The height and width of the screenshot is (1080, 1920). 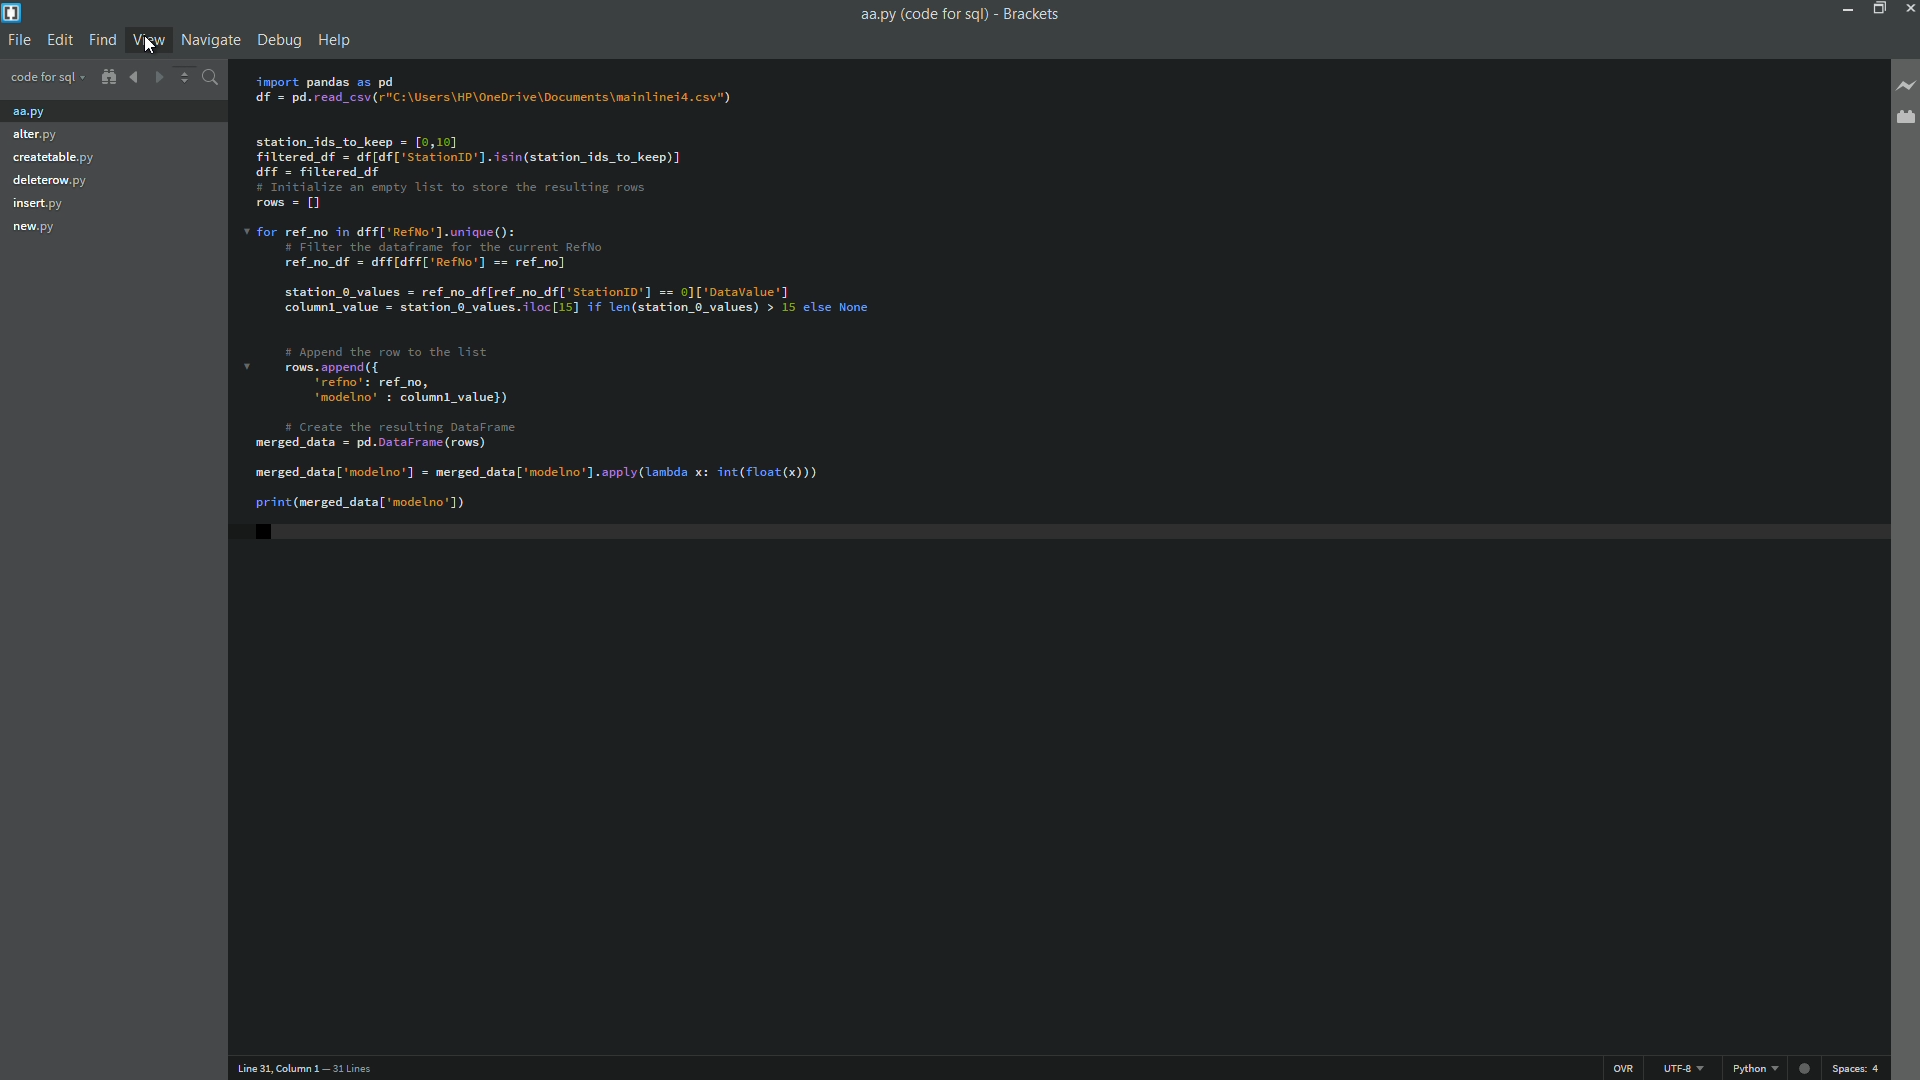 I want to click on navigation menu, so click(x=211, y=39).